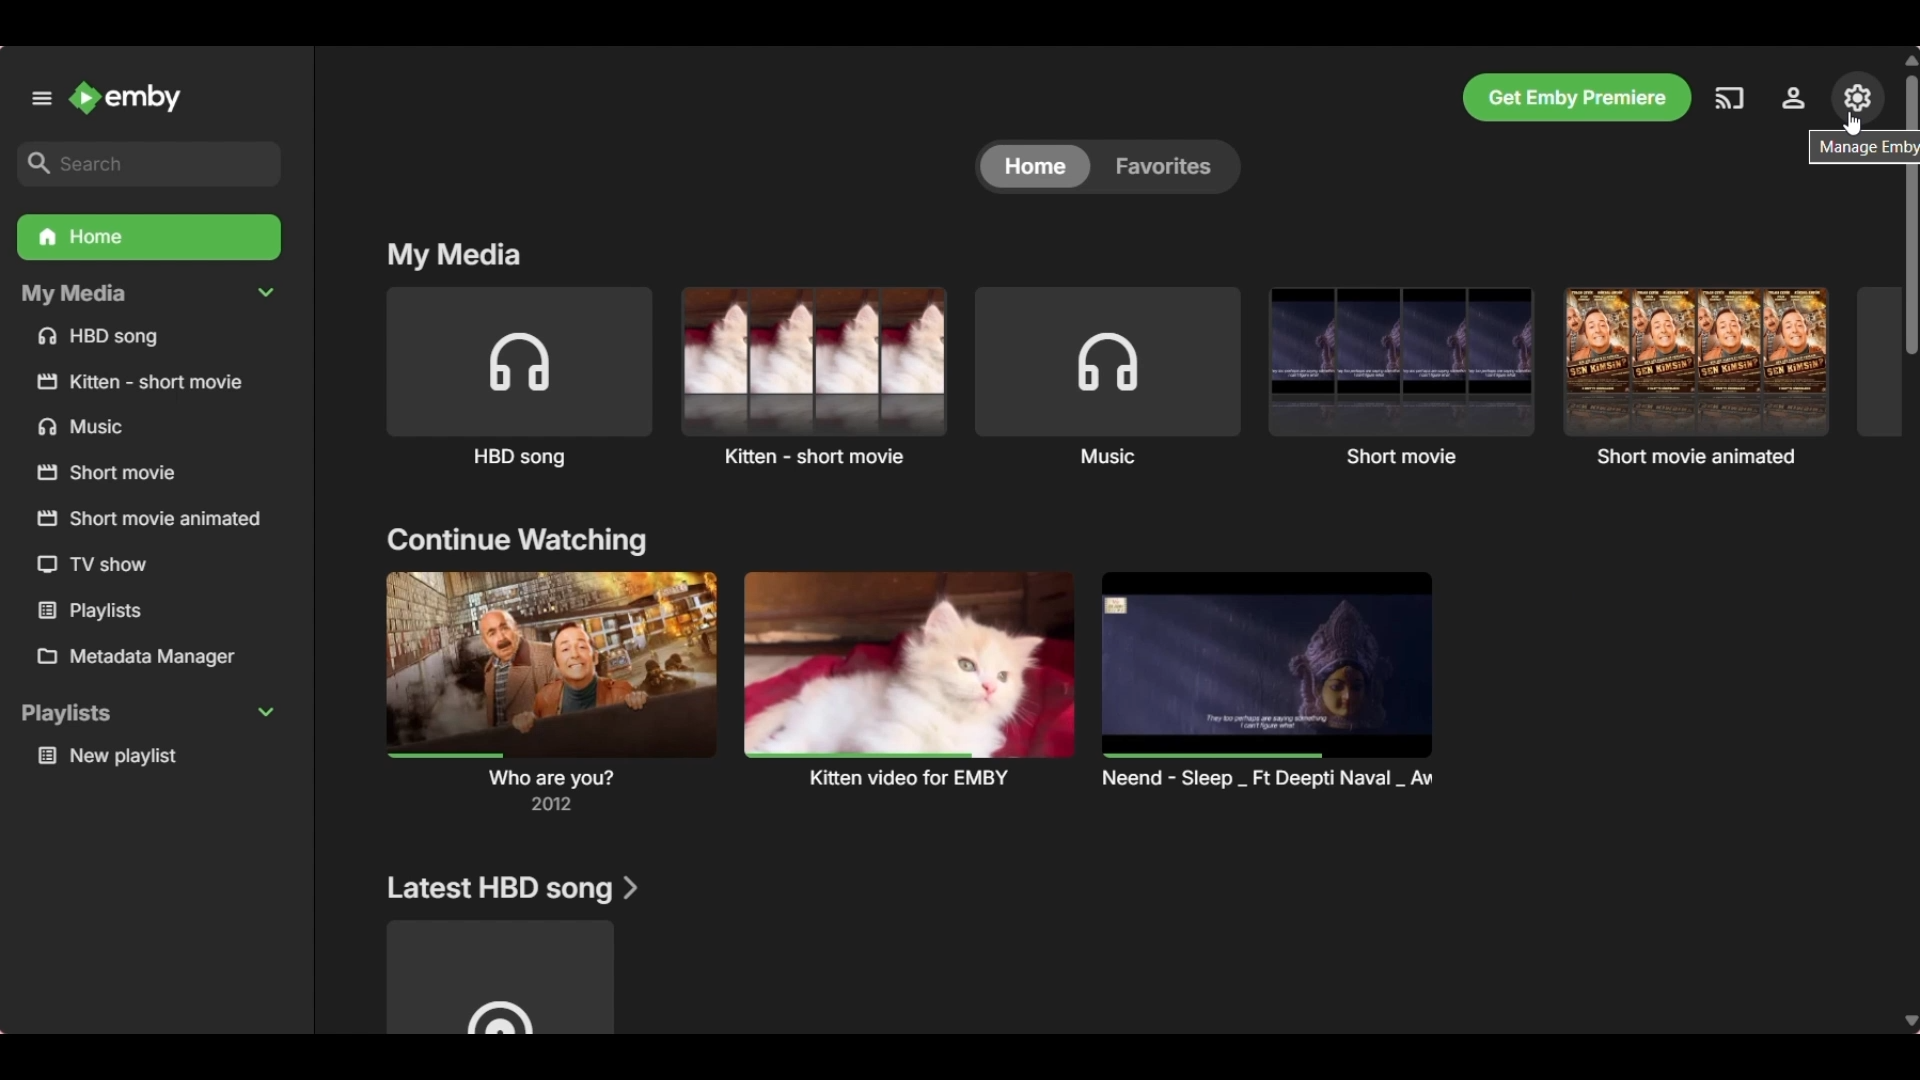 This screenshot has width=1920, height=1080. I want to click on Media under above mentioned section, so click(500, 976).